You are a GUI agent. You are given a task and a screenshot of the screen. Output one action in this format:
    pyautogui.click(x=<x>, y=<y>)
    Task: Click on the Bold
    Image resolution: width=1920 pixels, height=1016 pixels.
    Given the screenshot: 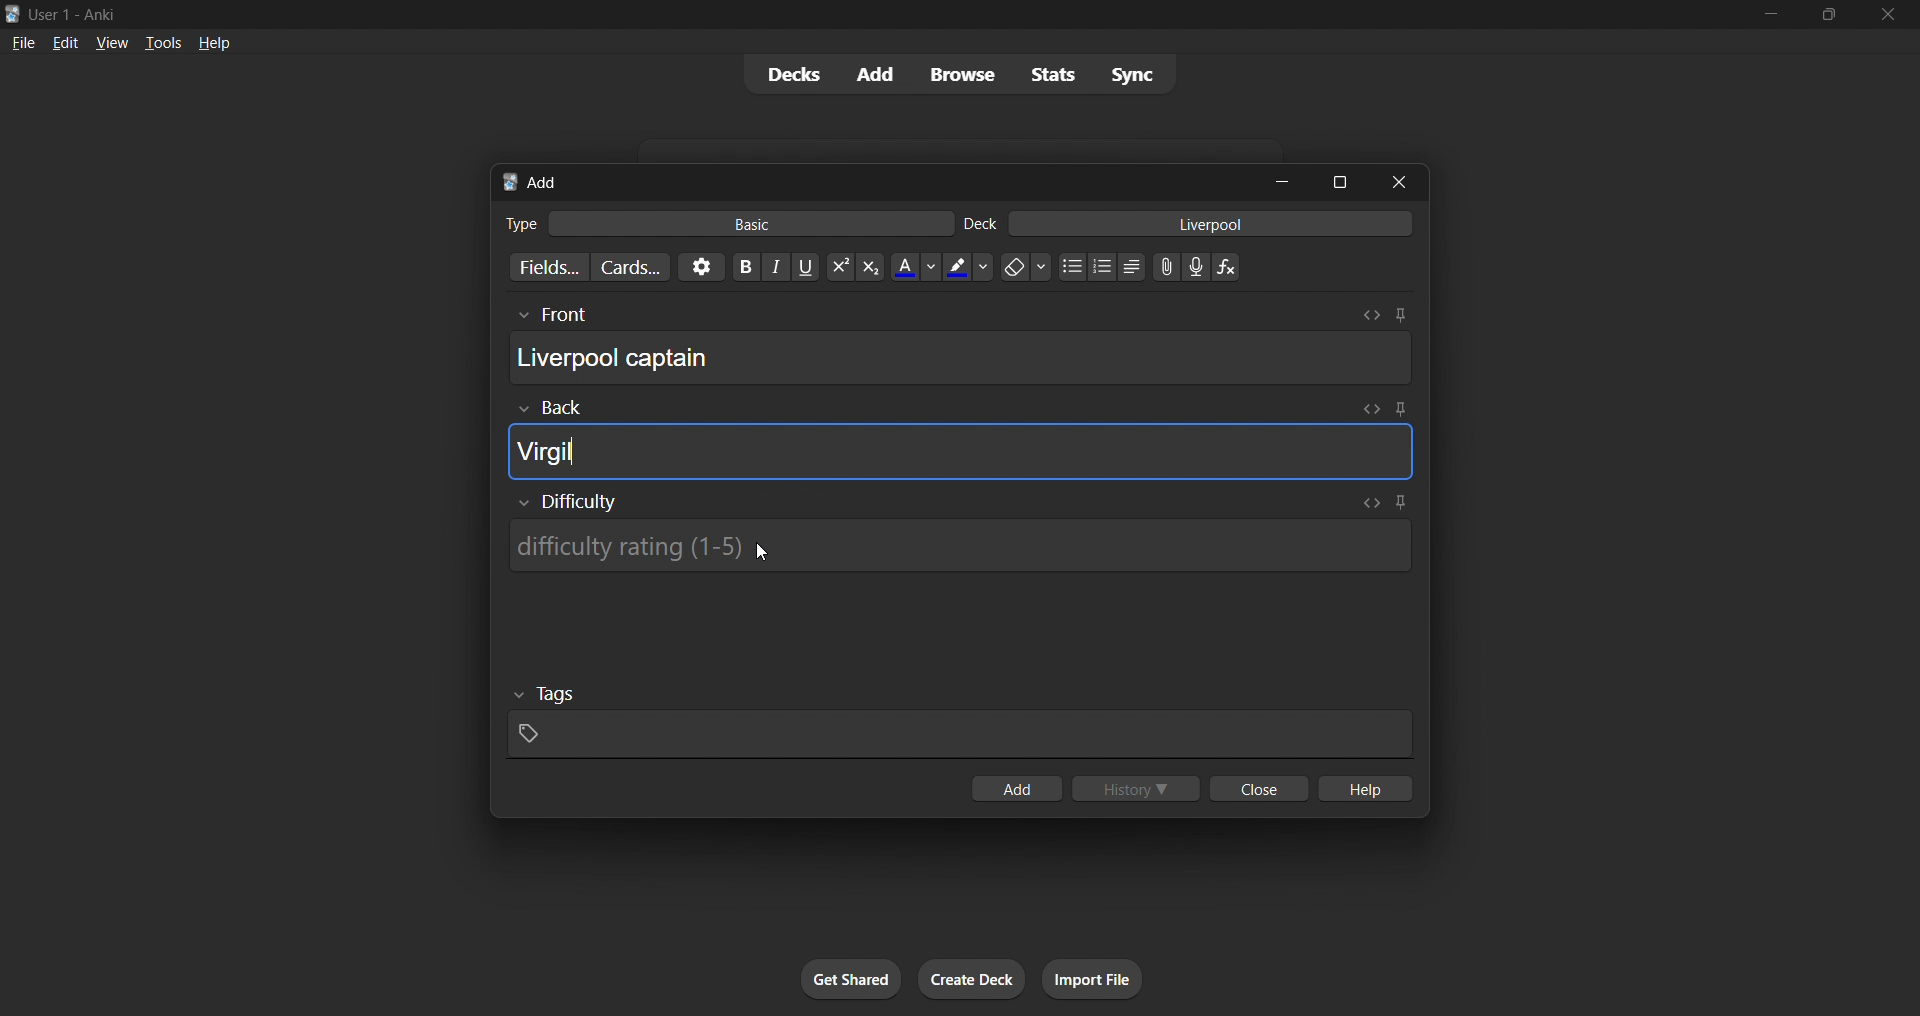 What is the action you would take?
    pyautogui.click(x=745, y=267)
    